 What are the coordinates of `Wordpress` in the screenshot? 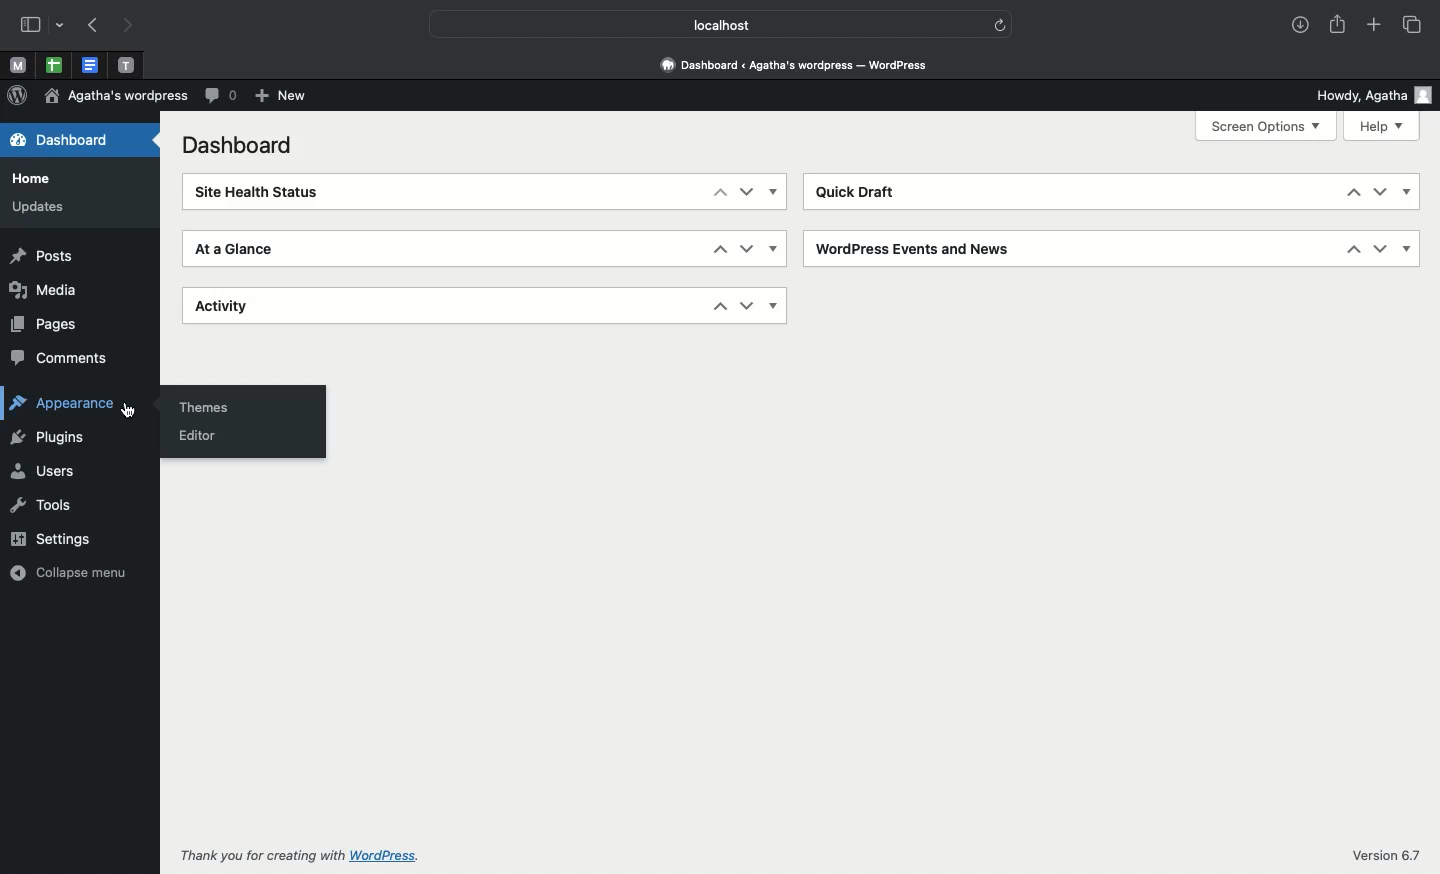 It's located at (17, 96).